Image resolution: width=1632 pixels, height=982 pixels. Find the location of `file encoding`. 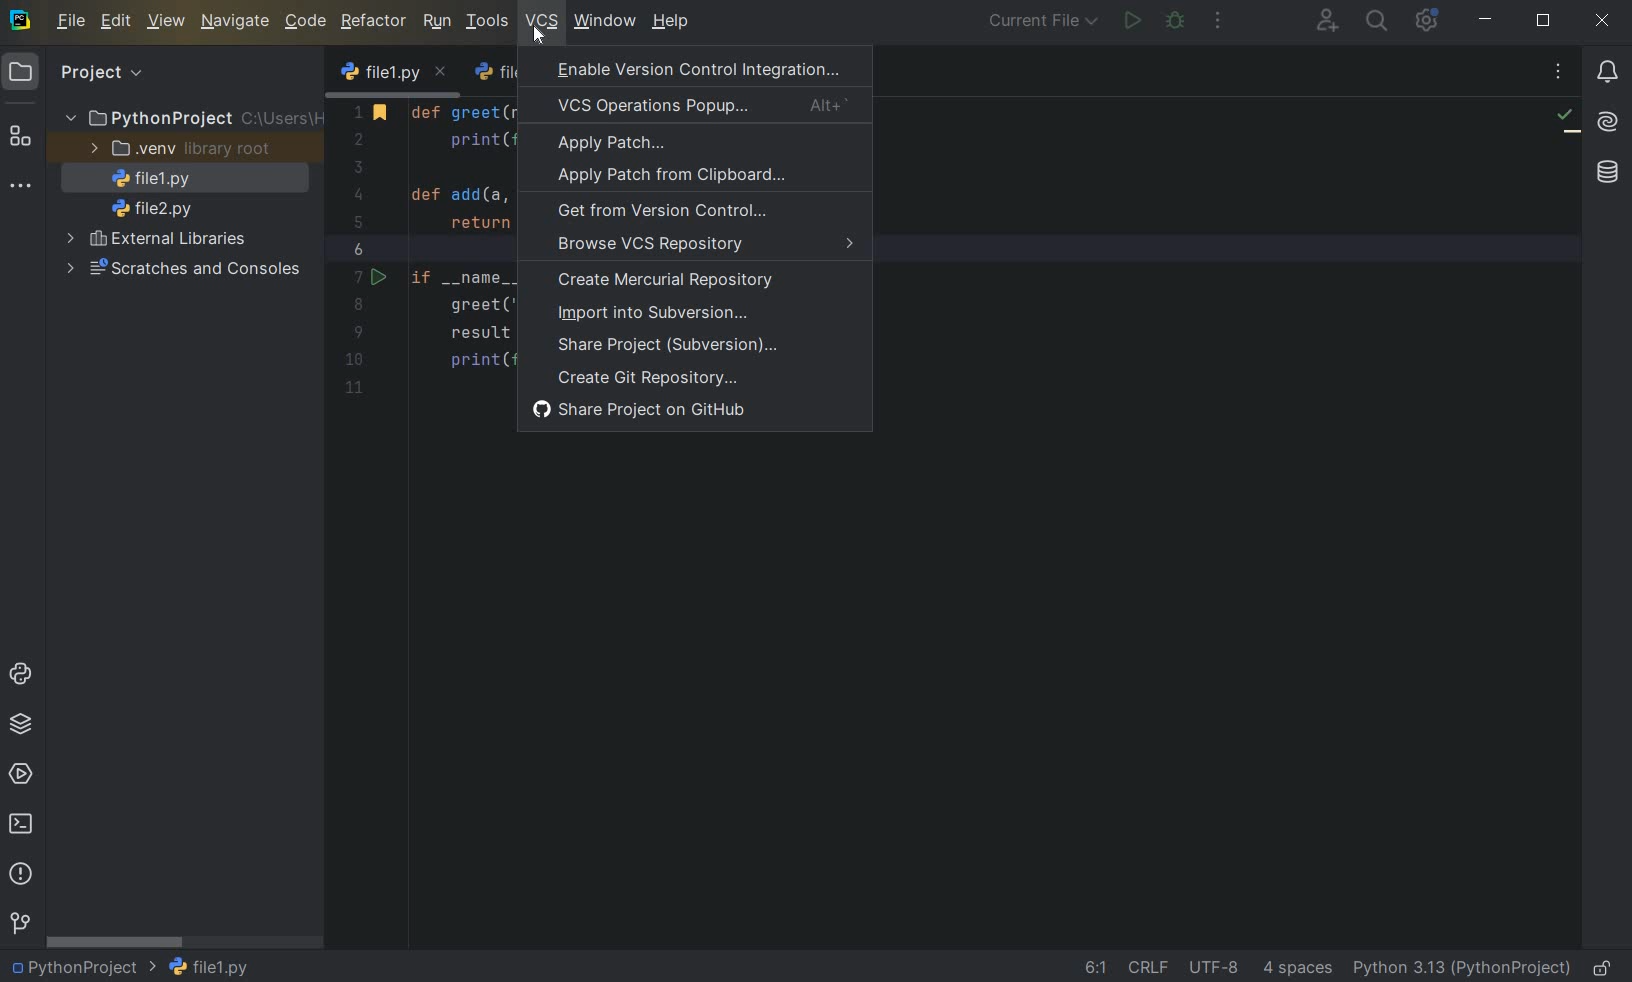

file encoding is located at coordinates (1215, 965).